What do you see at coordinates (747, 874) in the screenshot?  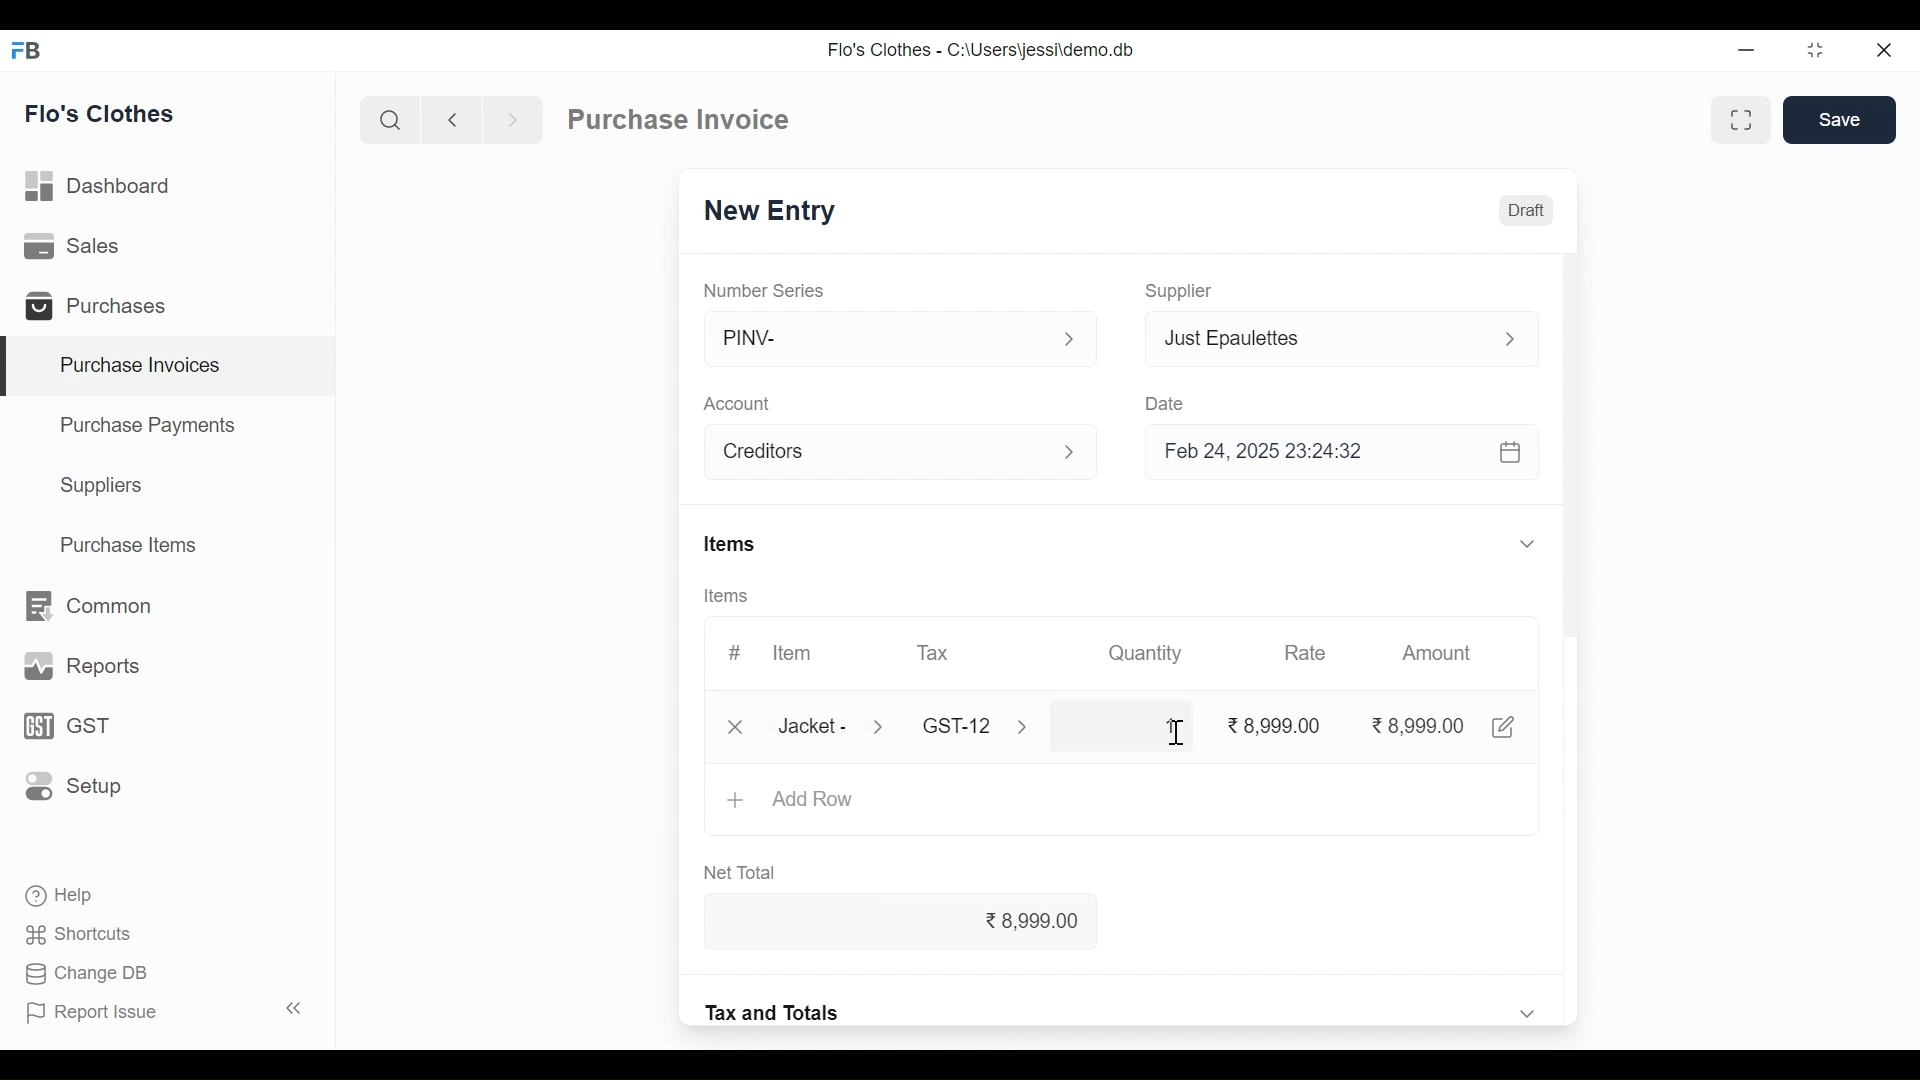 I see `Net Total` at bounding box center [747, 874].